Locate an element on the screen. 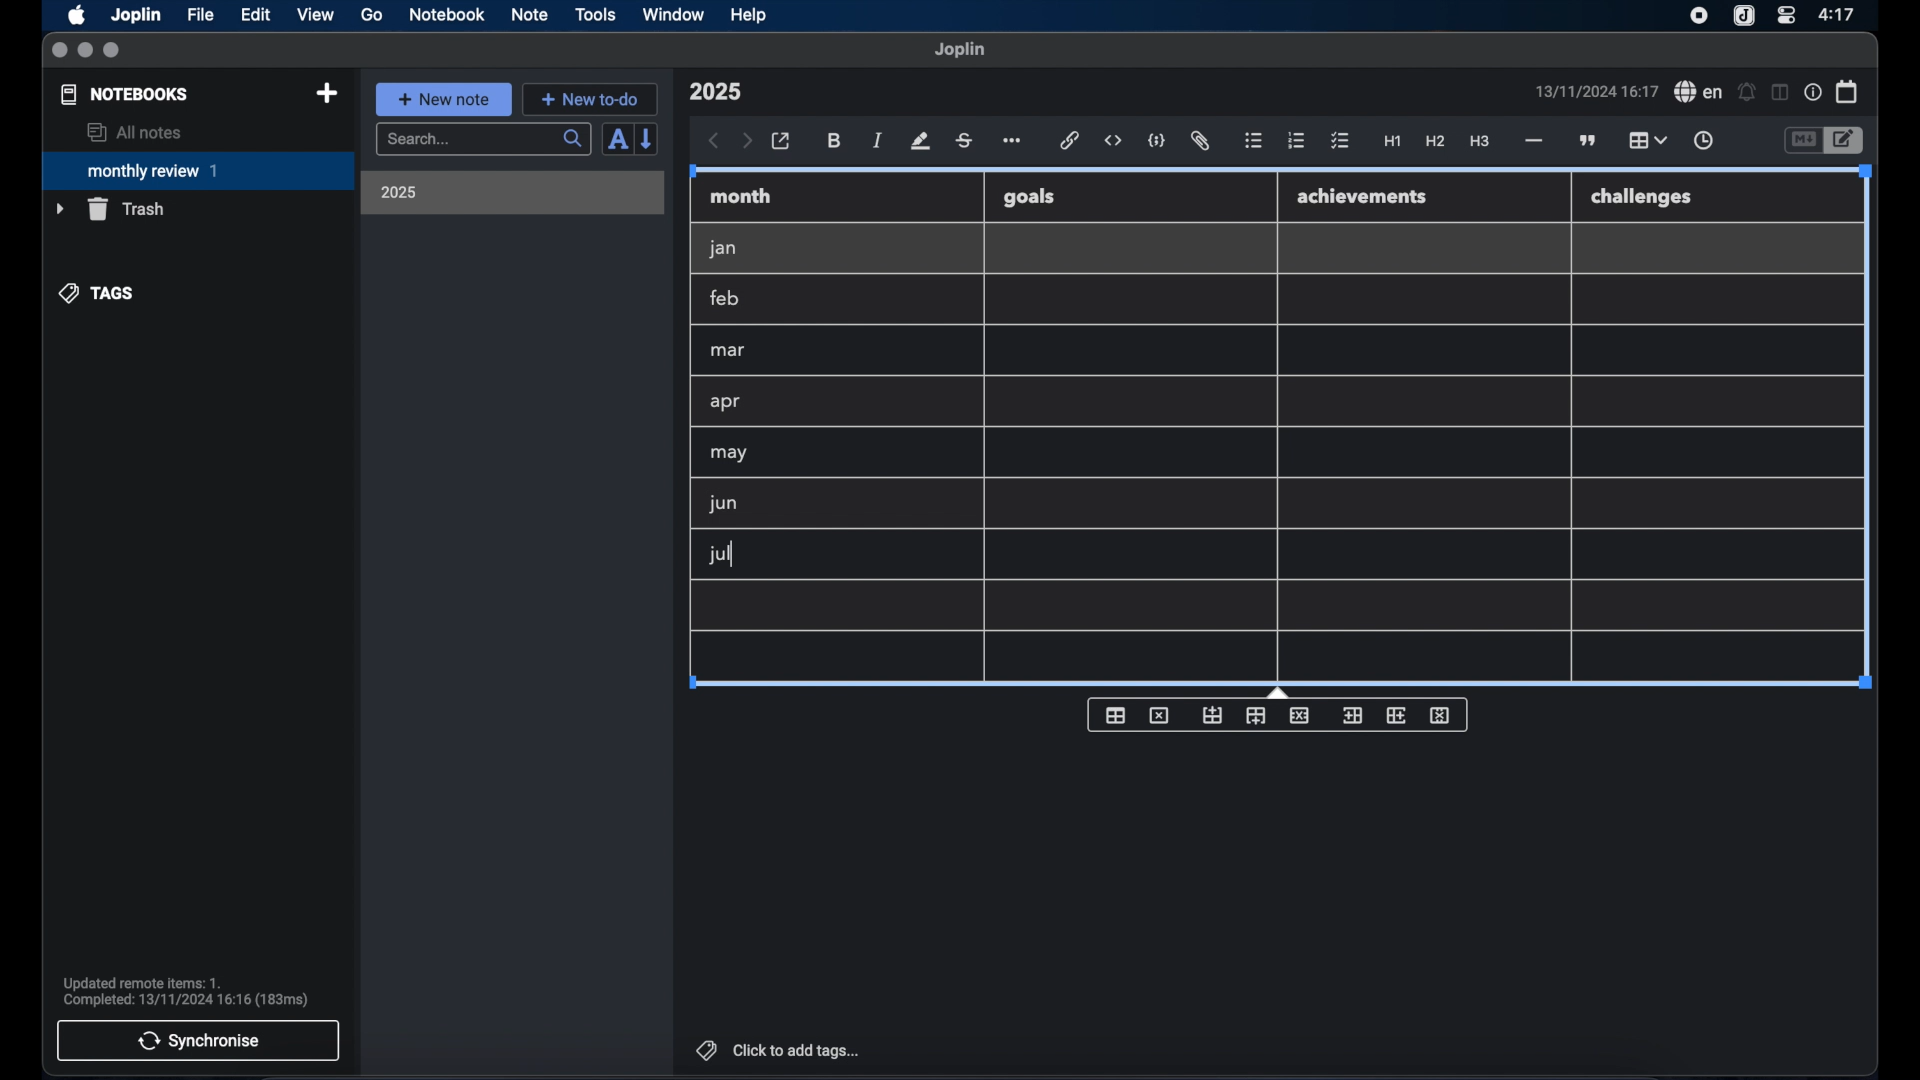 The height and width of the screenshot is (1080, 1920). forward is located at coordinates (747, 142).